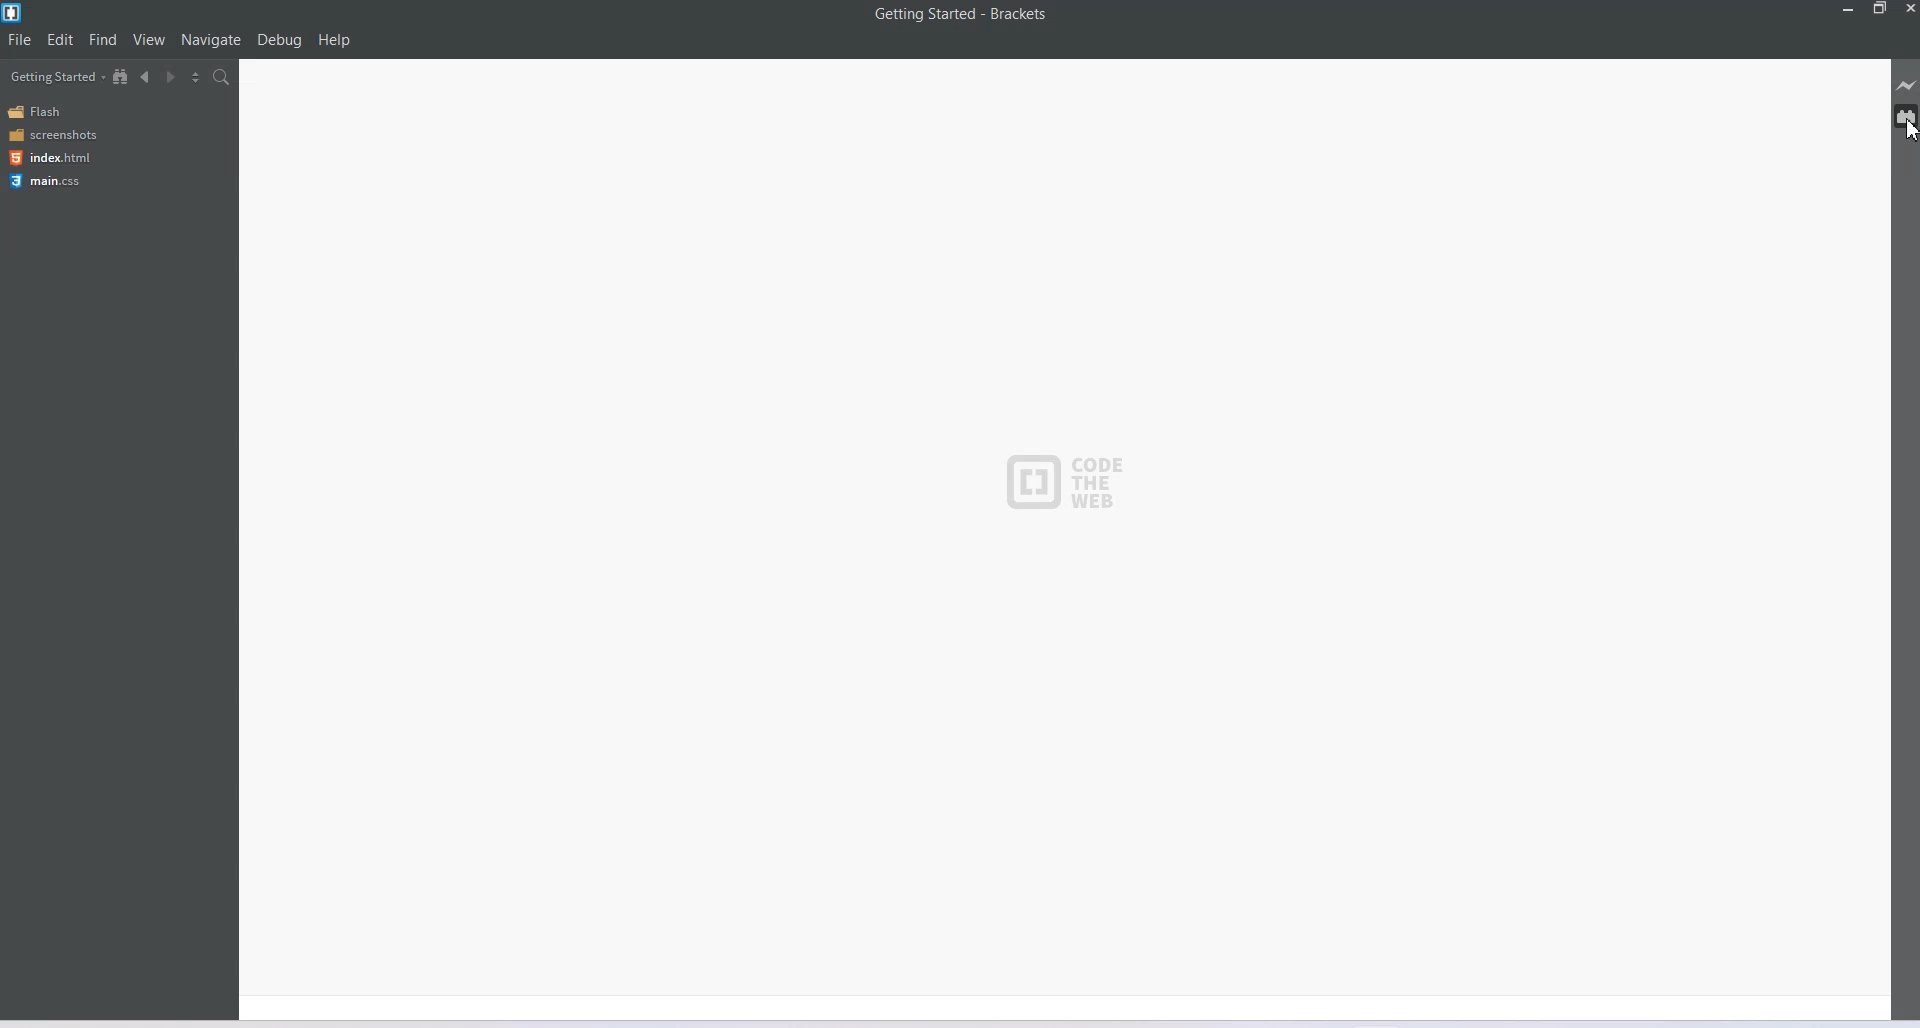  I want to click on Minimize, so click(1849, 9).